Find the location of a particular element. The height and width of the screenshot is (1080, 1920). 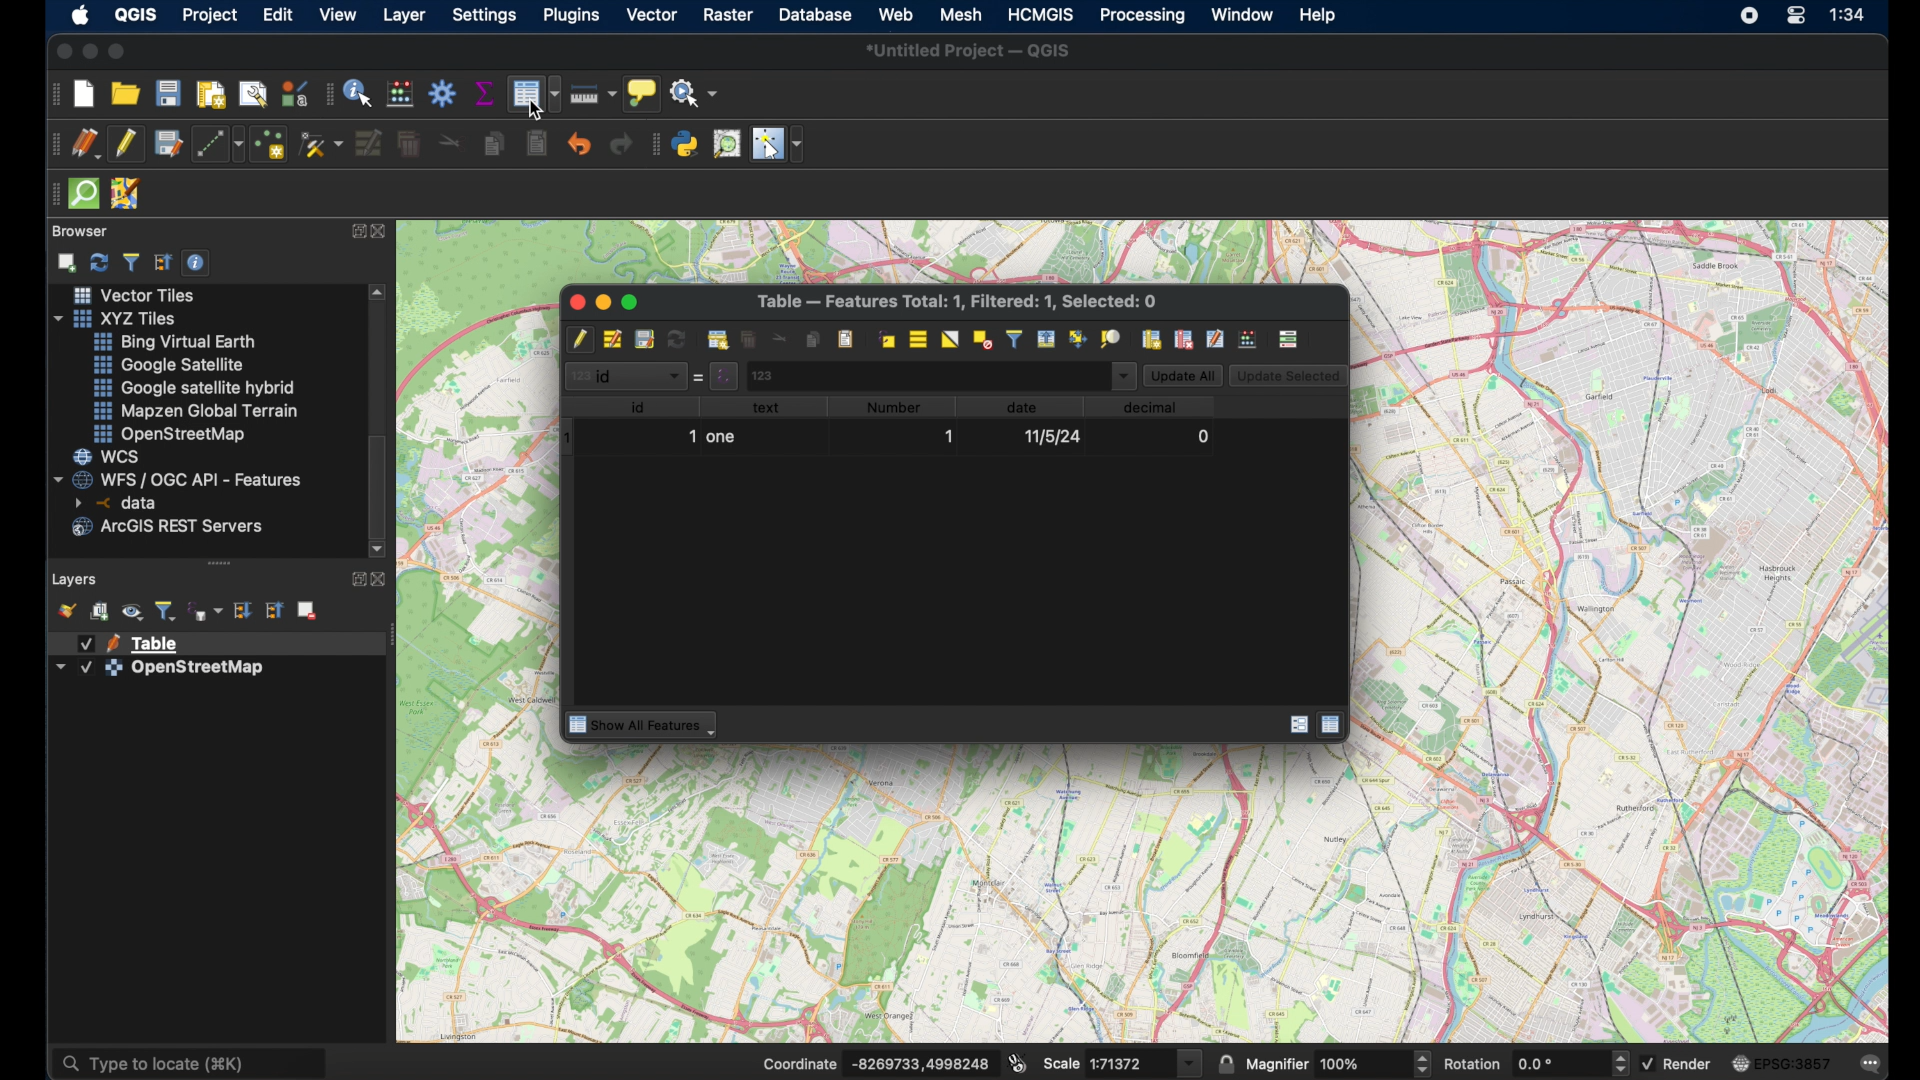

modify attributes is located at coordinates (368, 142).